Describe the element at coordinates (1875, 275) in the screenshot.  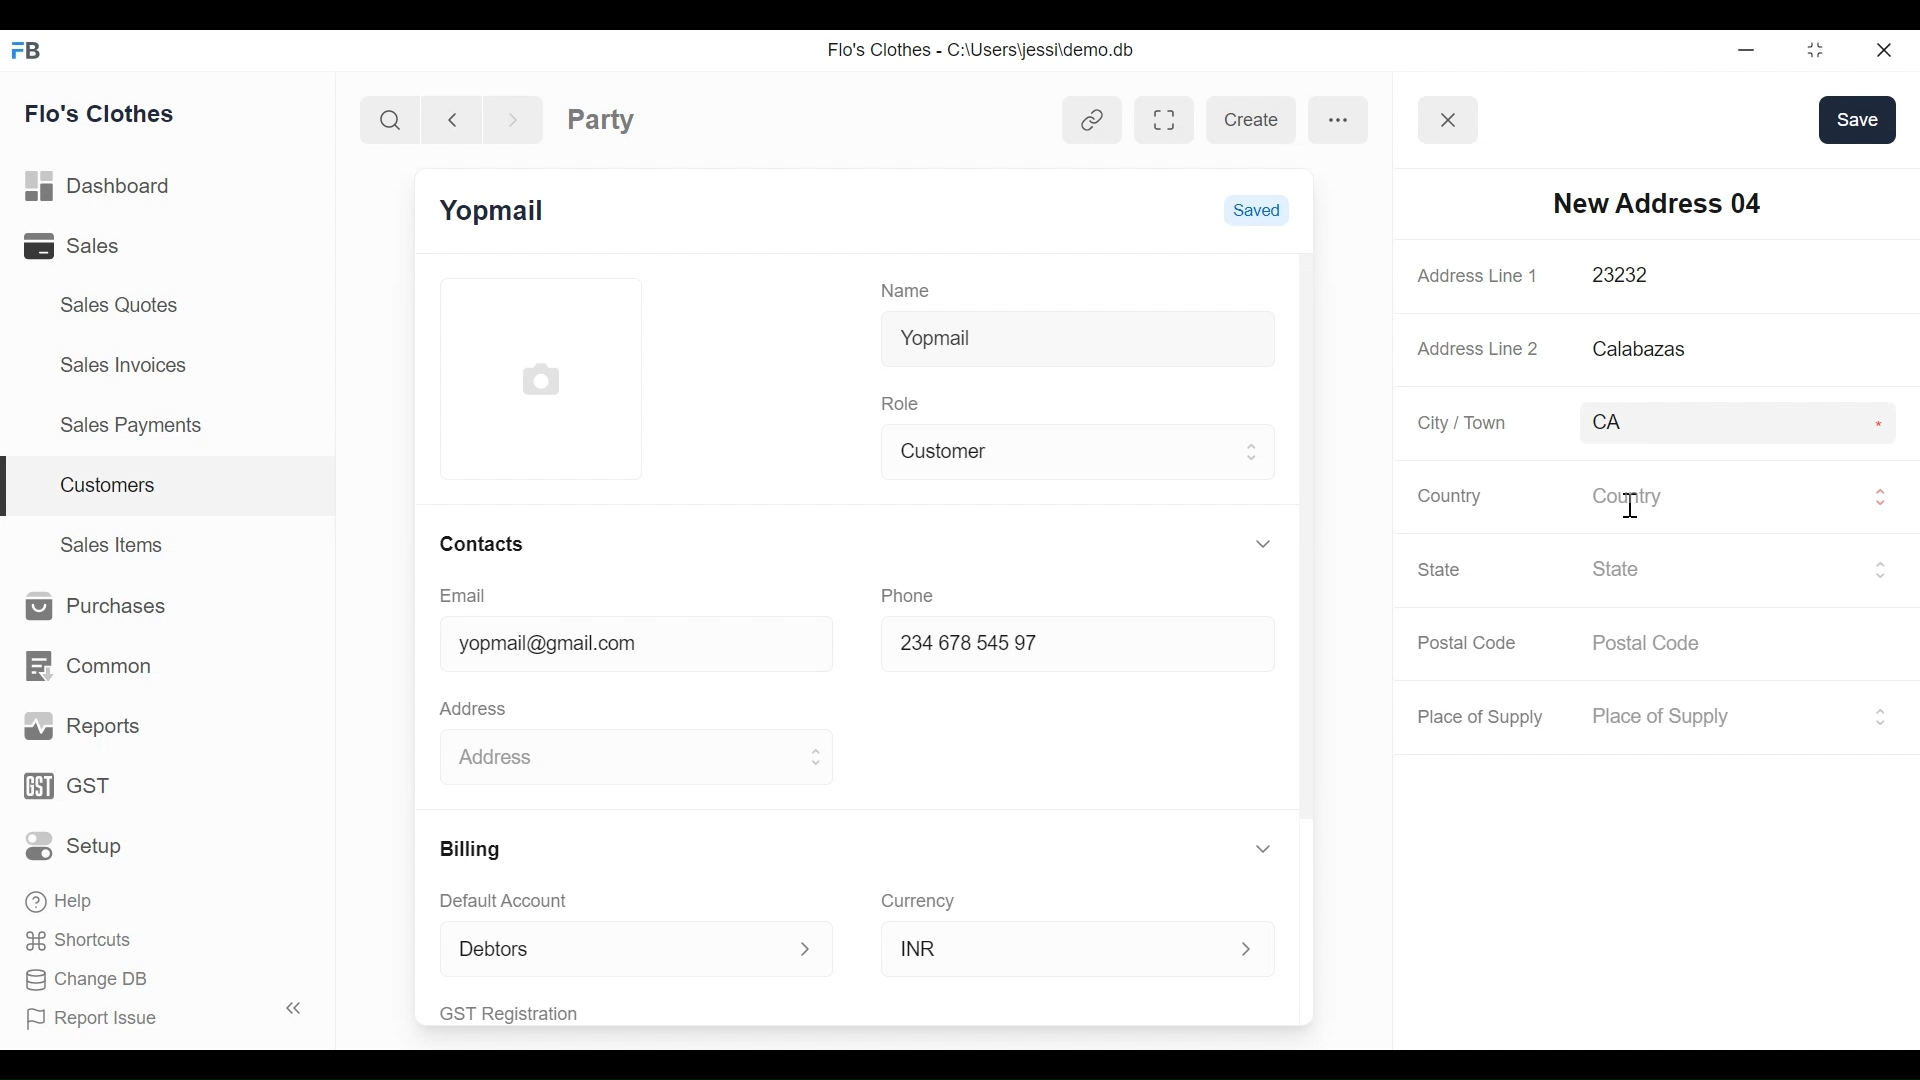
I see `Asterisk` at that location.